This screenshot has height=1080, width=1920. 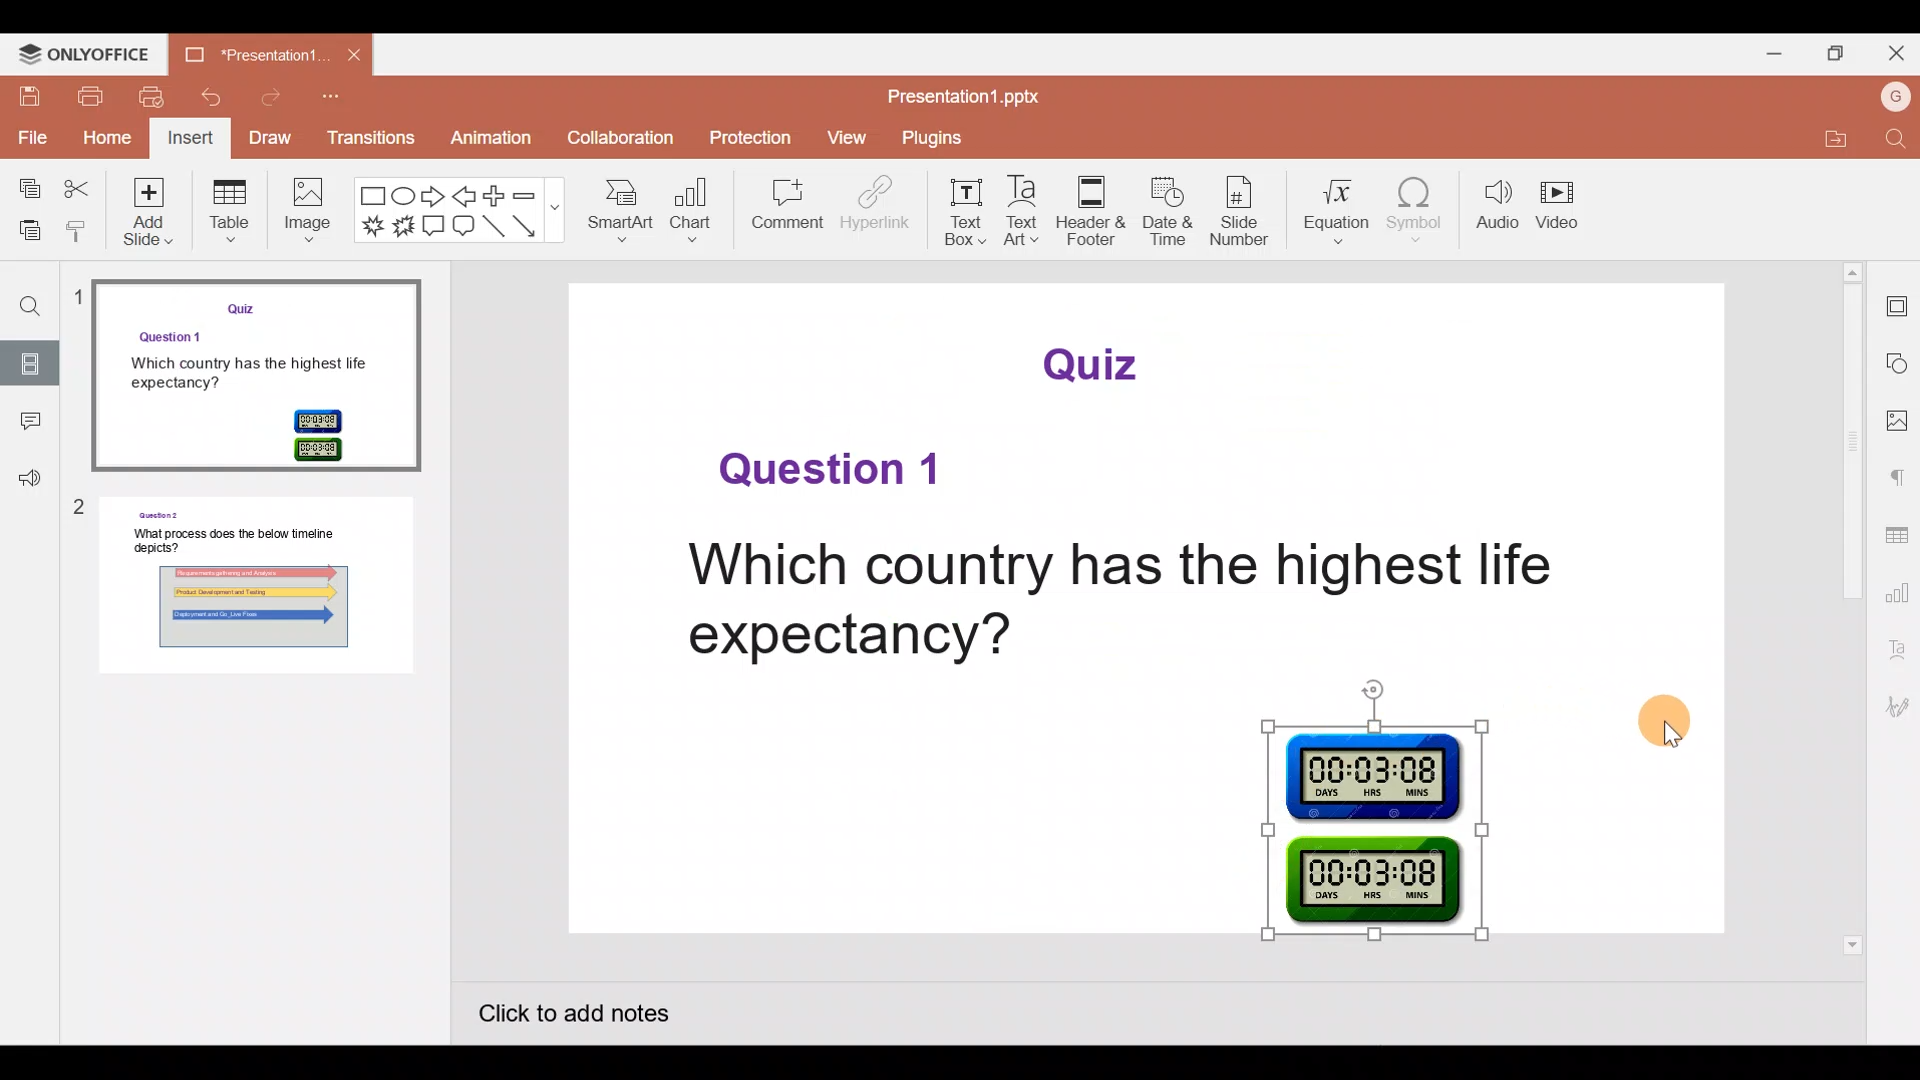 What do you see at coordinates (535, 193) in the screenshot?
I see `Minus` at bounding box center [535, 193].